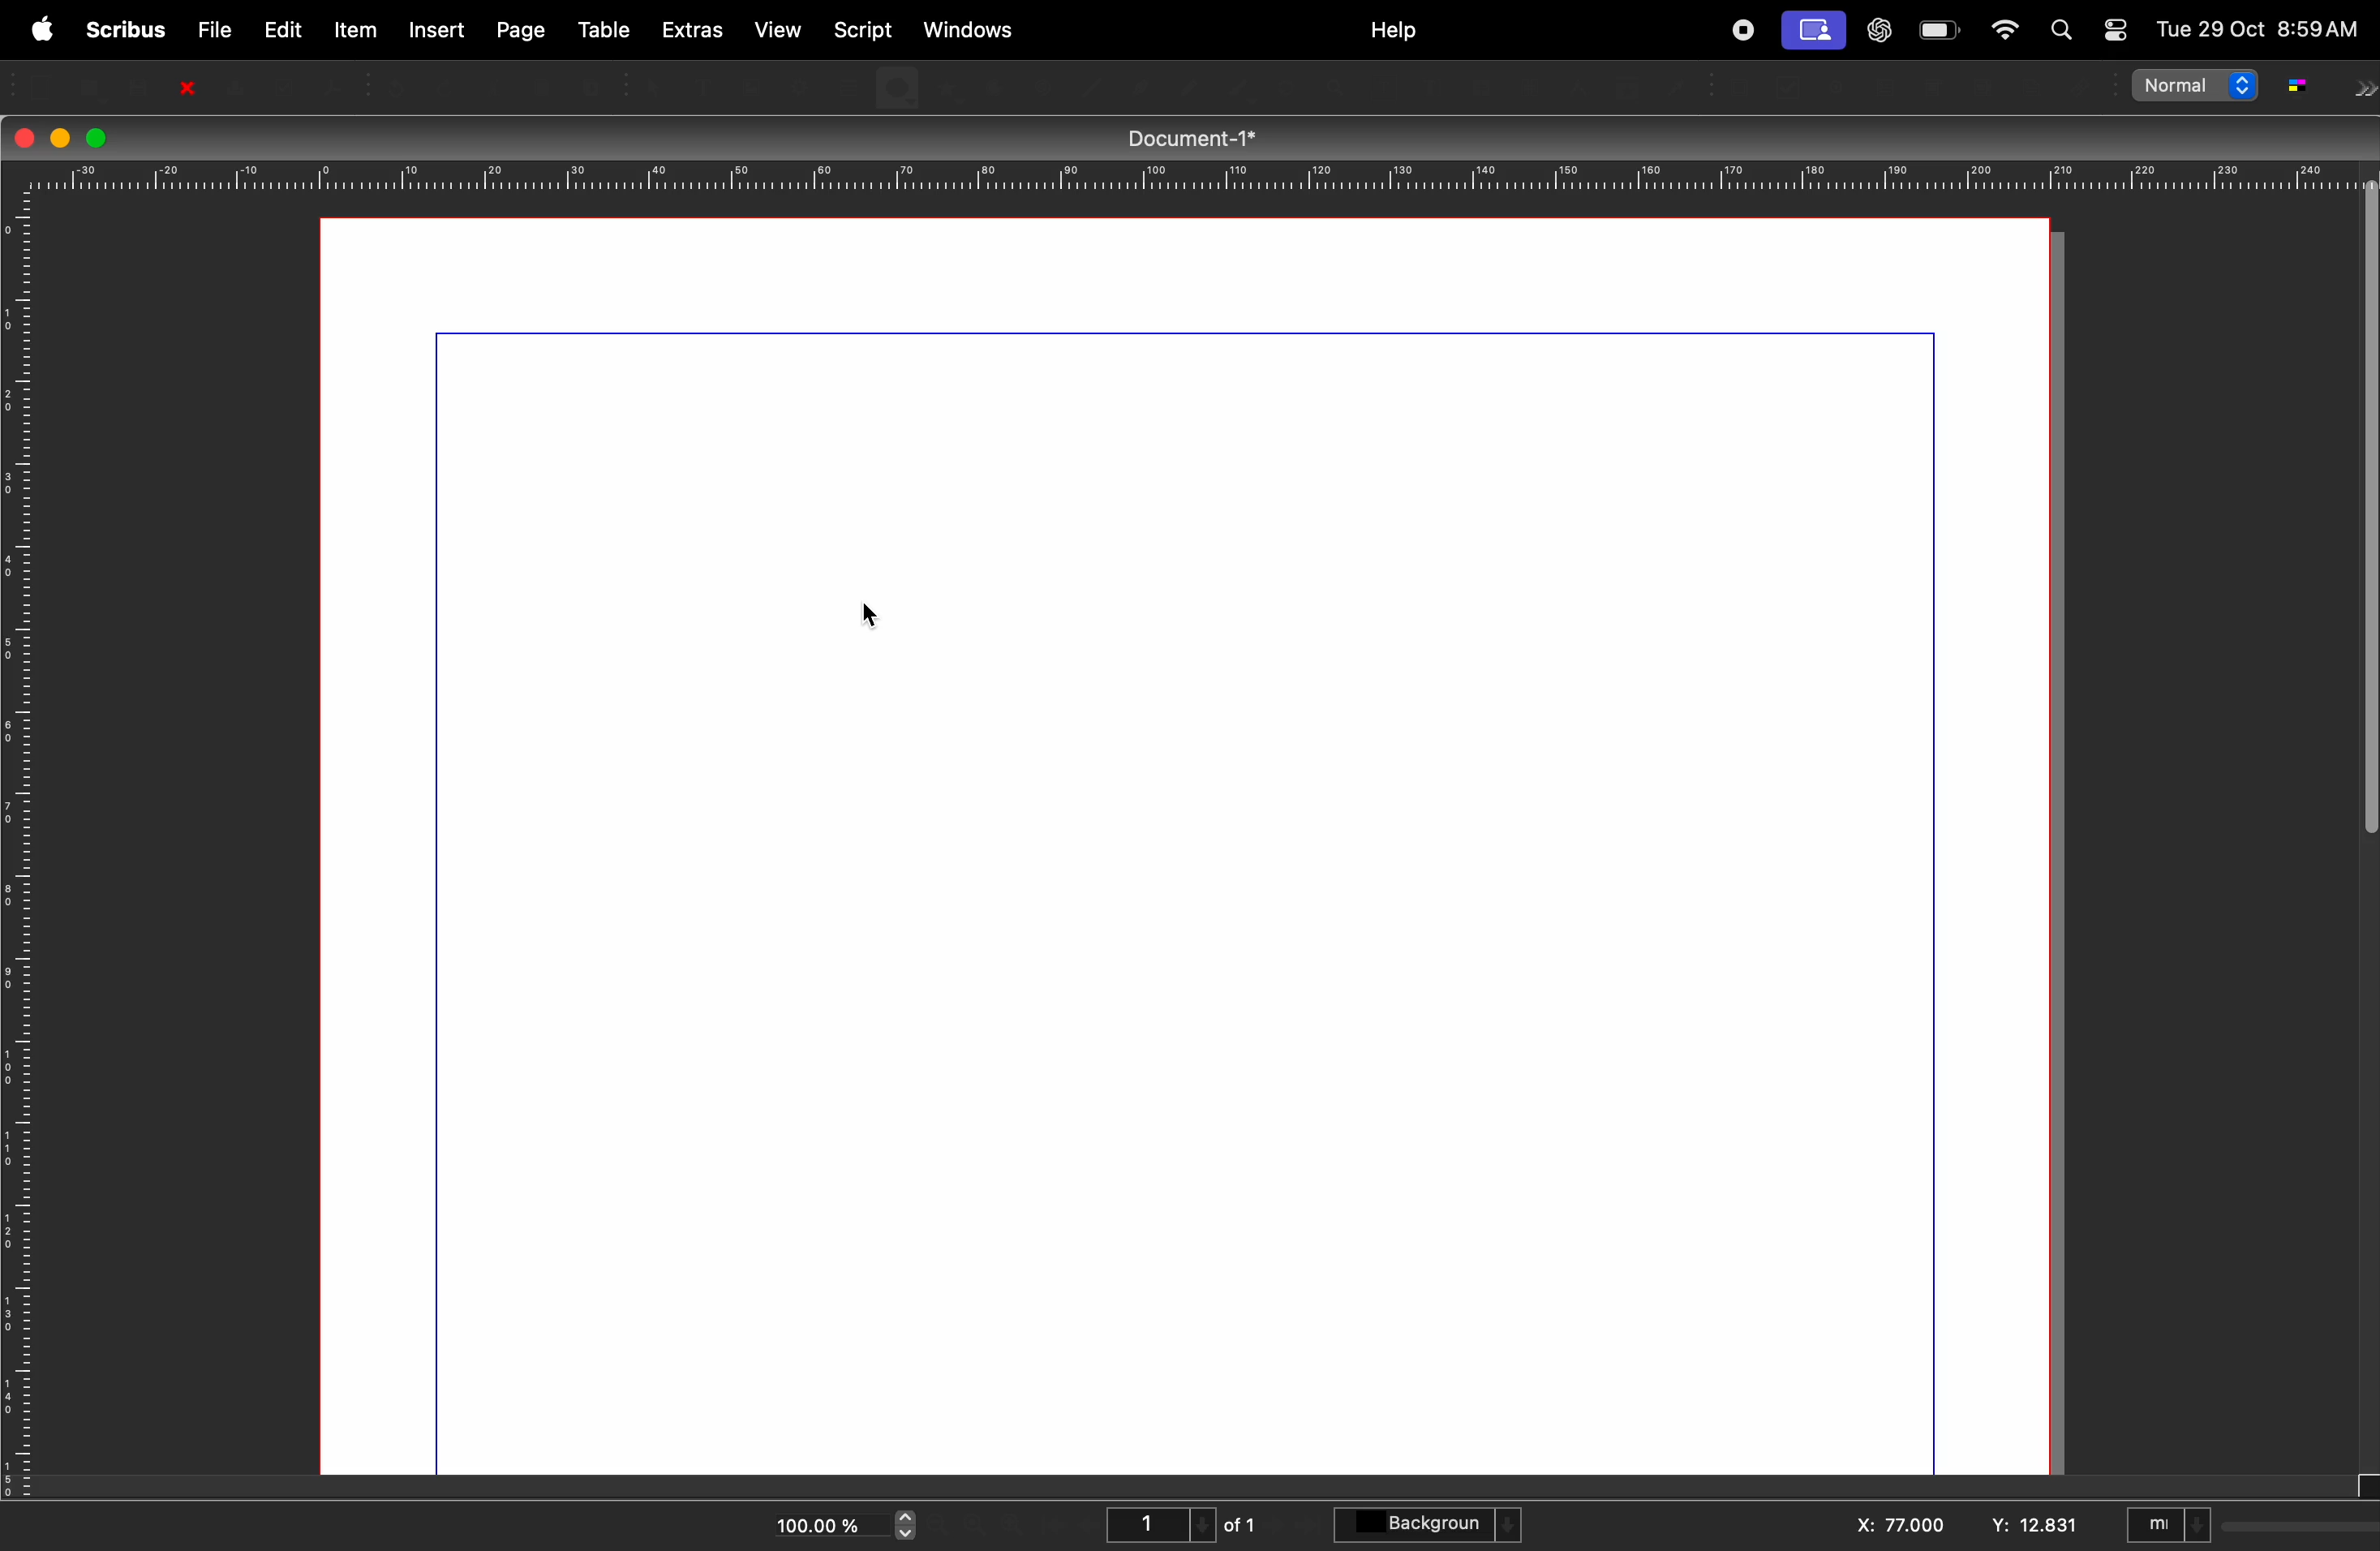  I want to click on Image frame, so click(748, 84).